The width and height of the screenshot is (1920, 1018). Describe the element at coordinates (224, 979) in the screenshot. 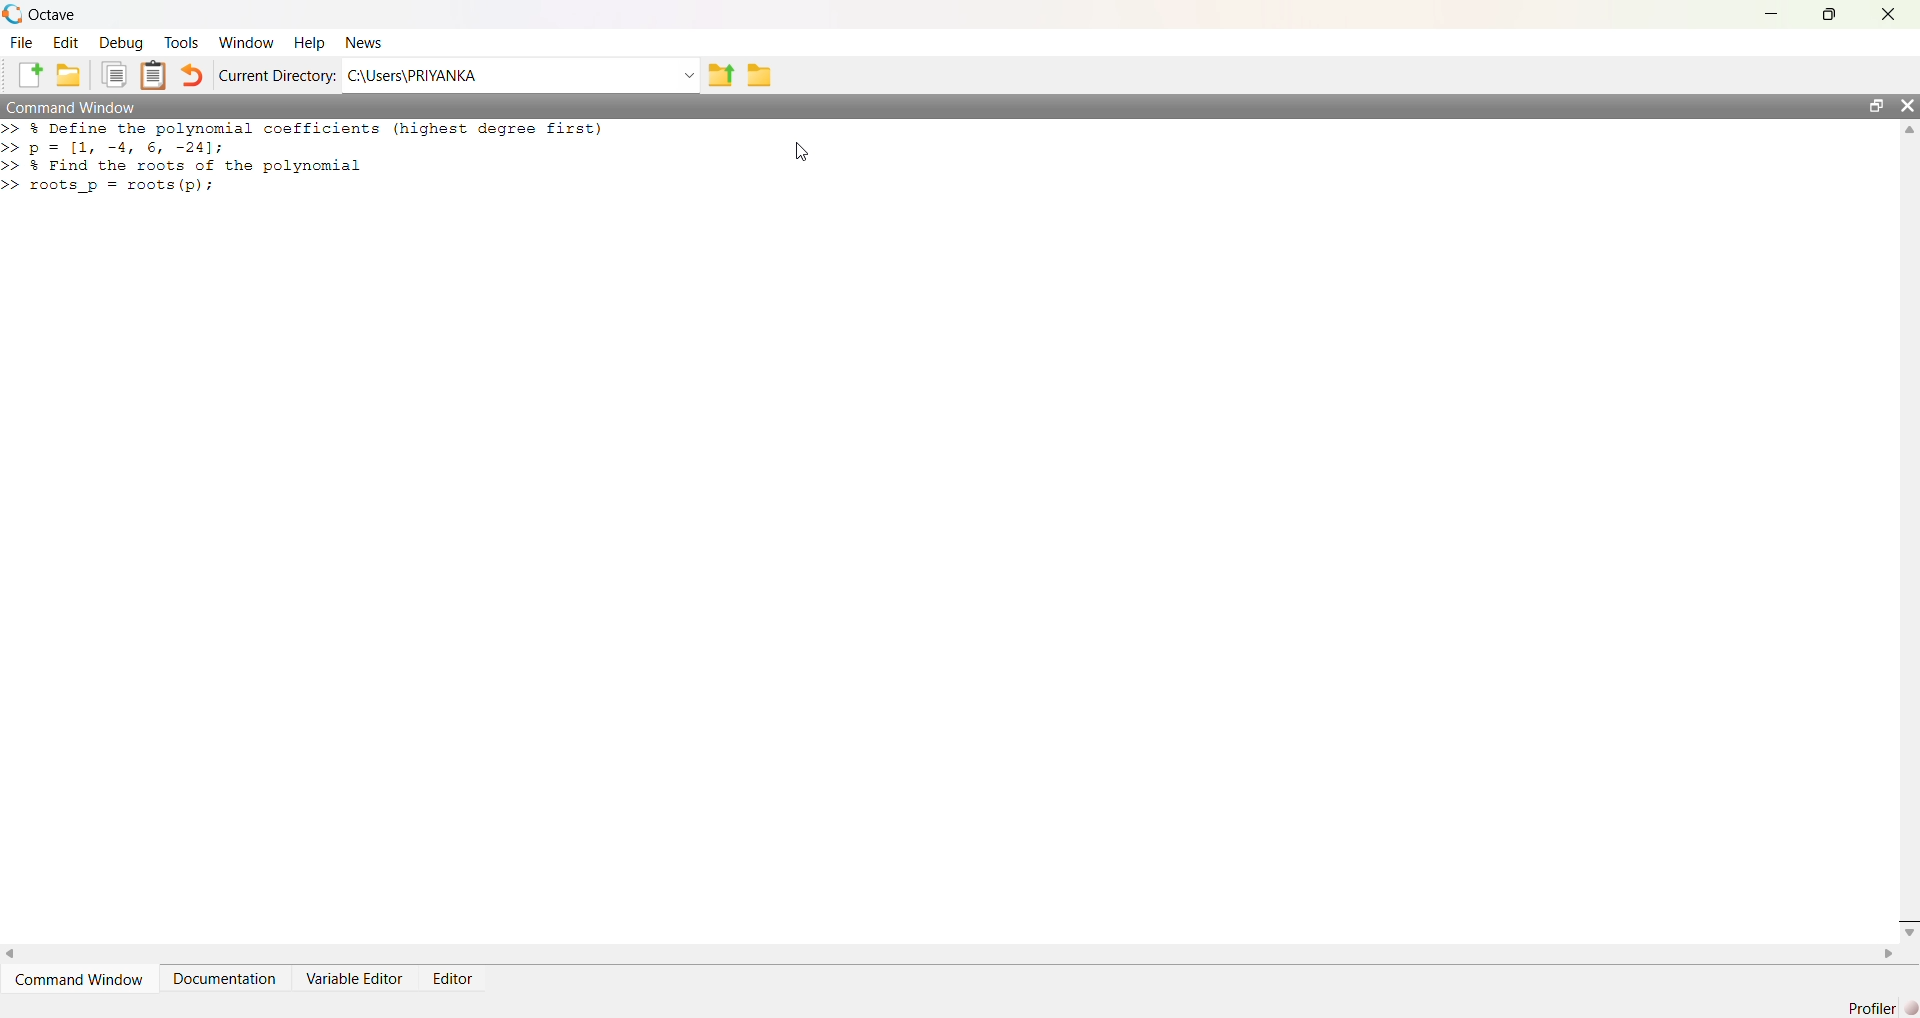

I see `Documentation` at that location.